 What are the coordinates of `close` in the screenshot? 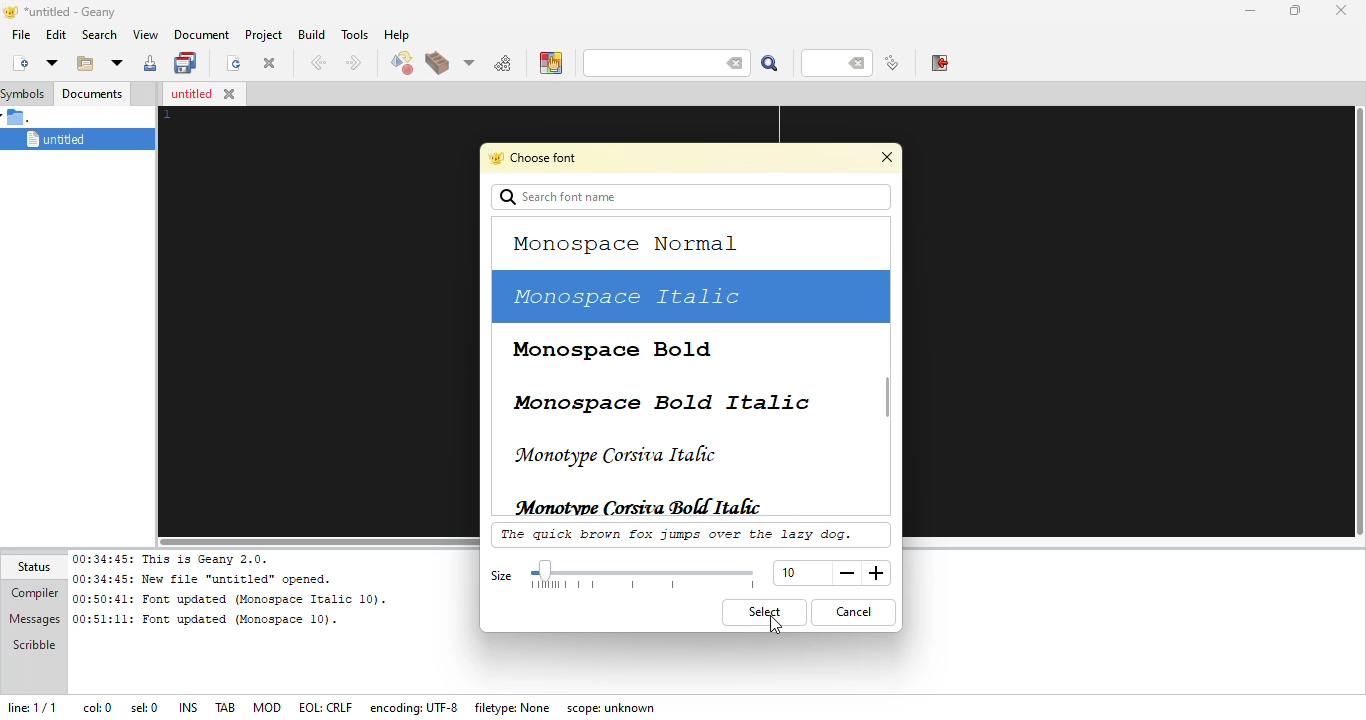 It's located at (1342, 11).